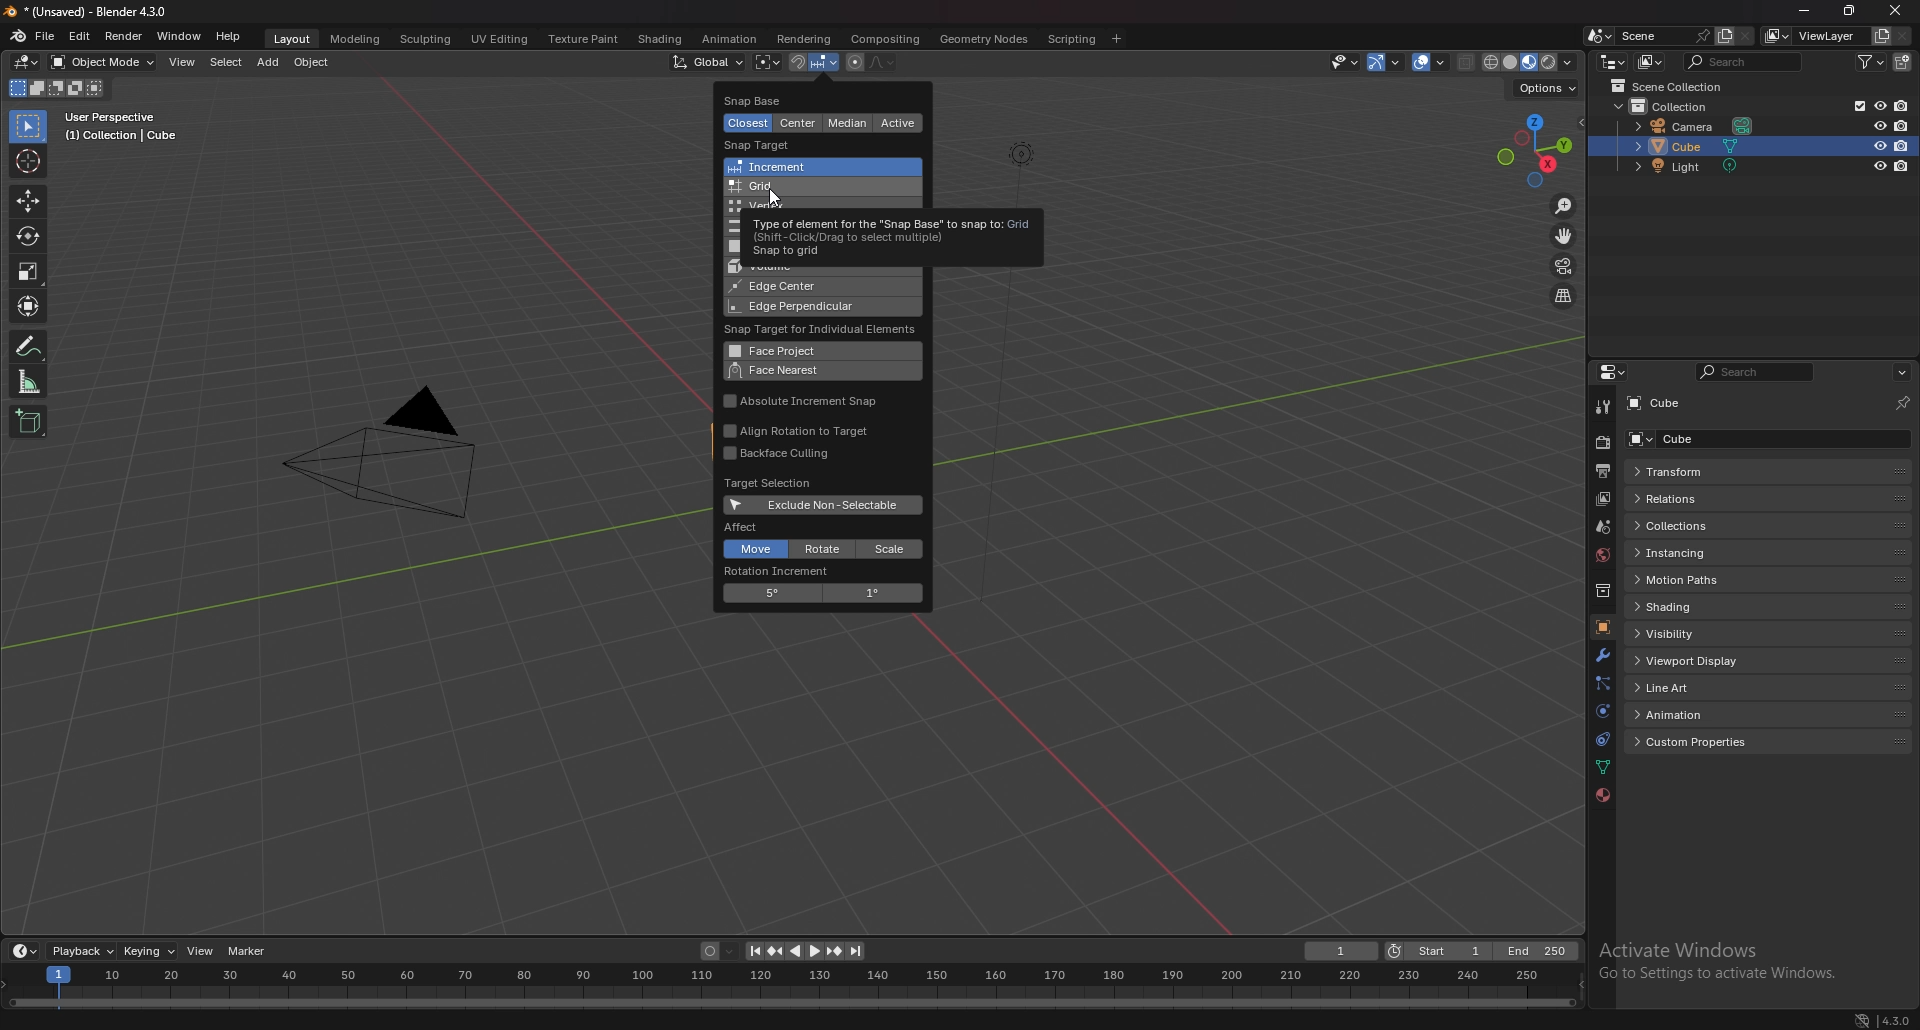 The width and height of the screenshot is (1920, 1030). Describe the element at coordinates (1900, 105) in the screenshot. I see `disable in renders` at that location.